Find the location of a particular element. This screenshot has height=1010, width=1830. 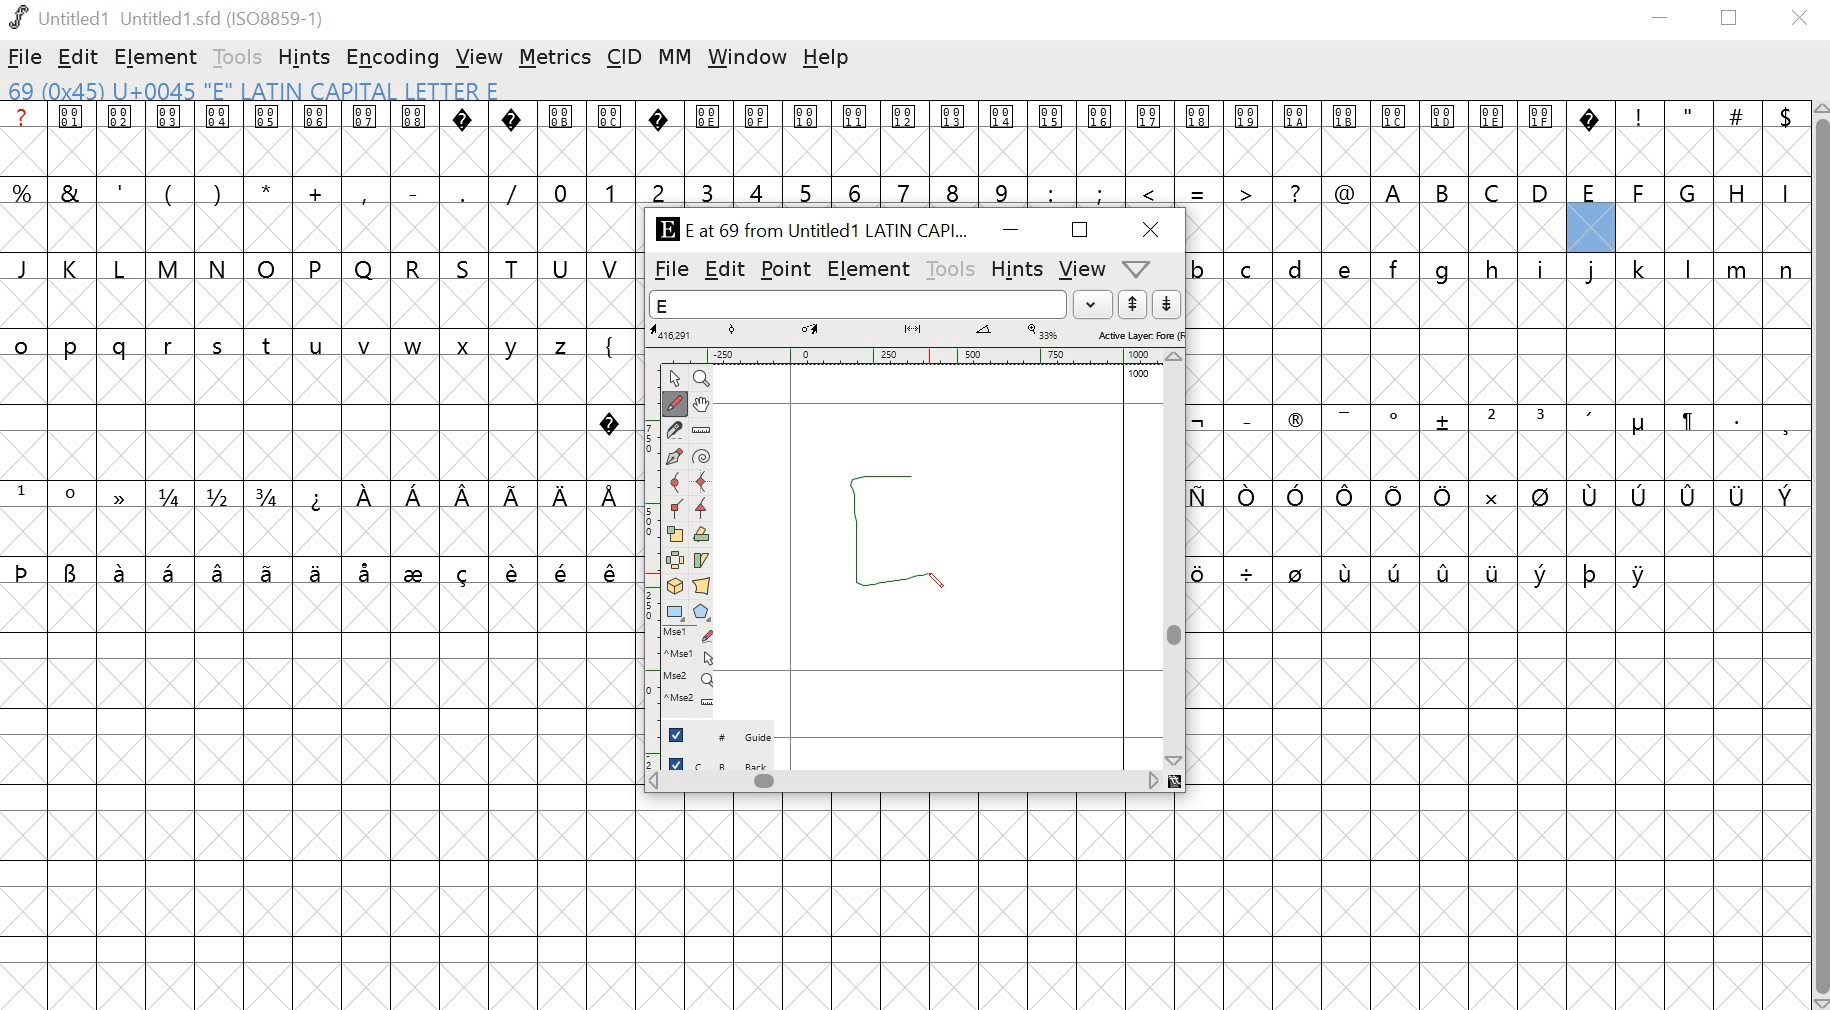

69 (0x45) U+0045 "E" LATIN CAPITAL Letter E is located at coordinates (258, 92).